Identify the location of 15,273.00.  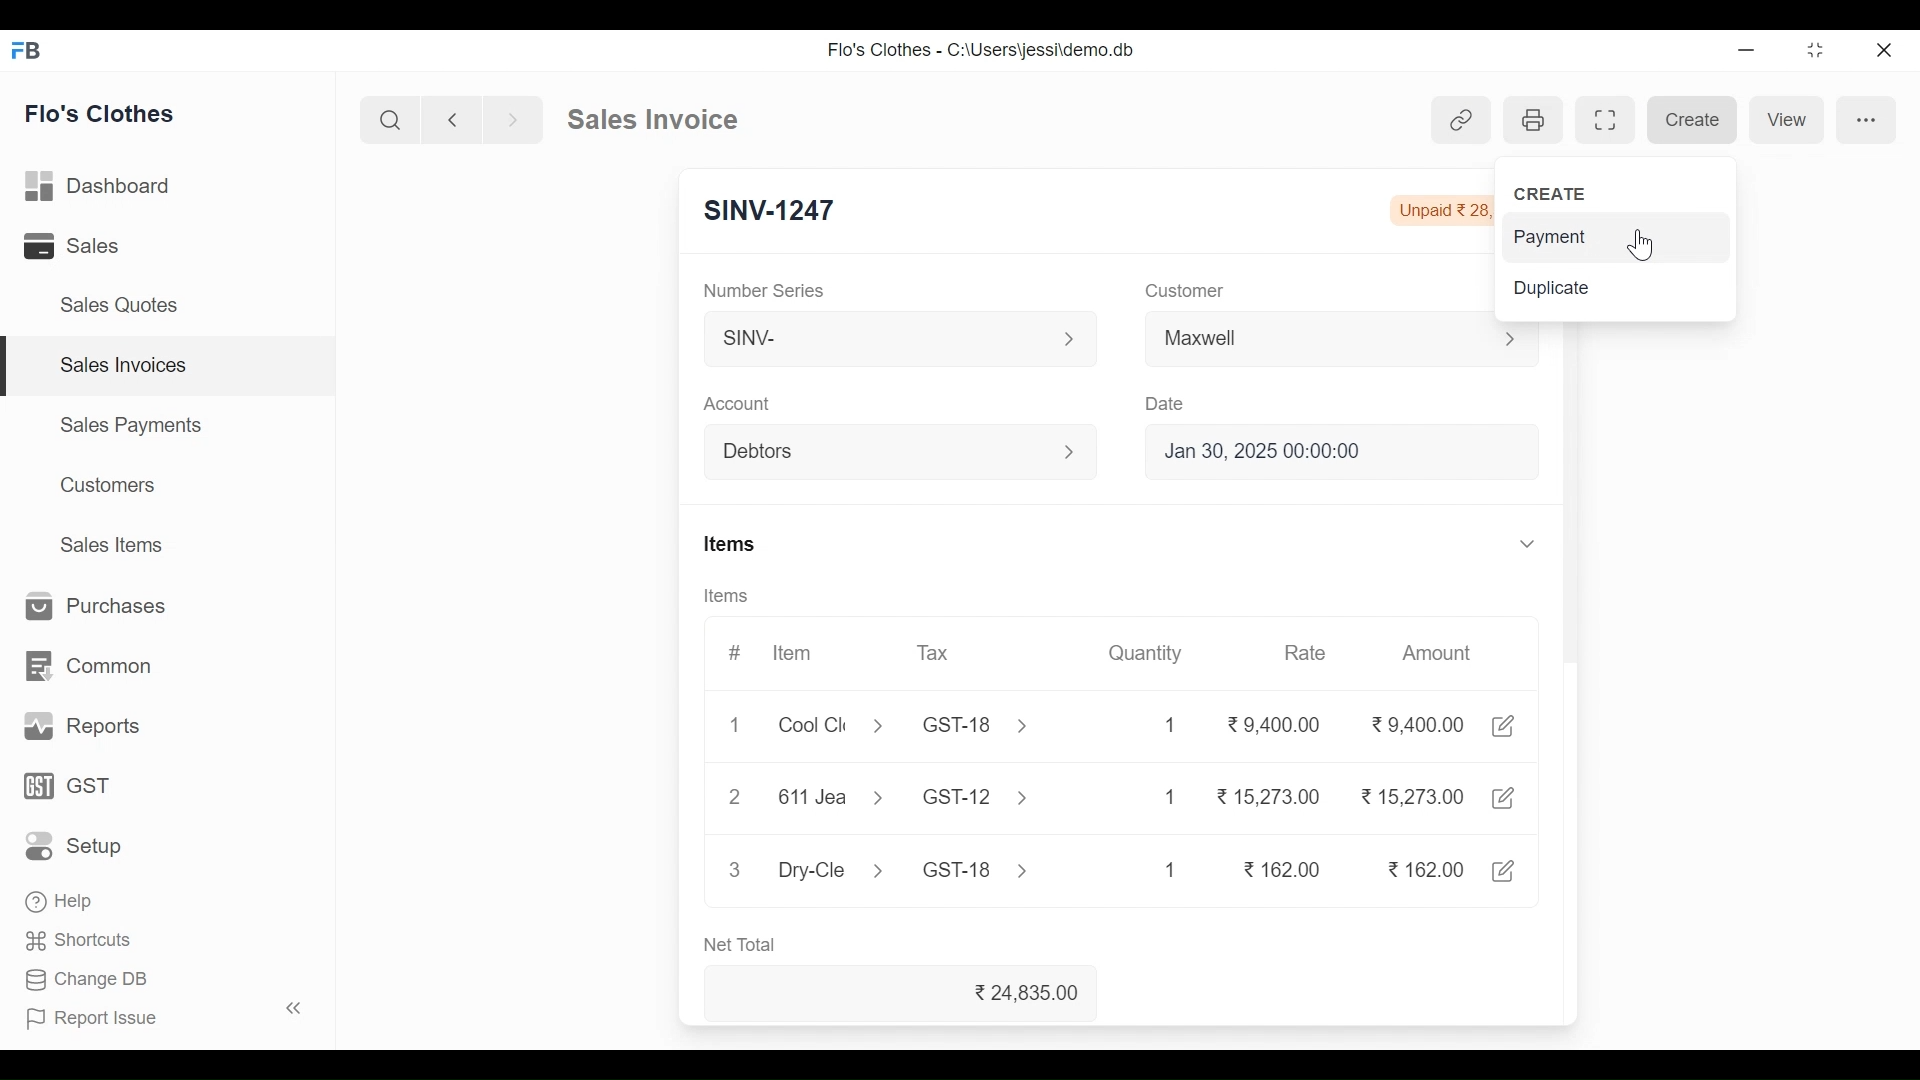
(1269, 795).